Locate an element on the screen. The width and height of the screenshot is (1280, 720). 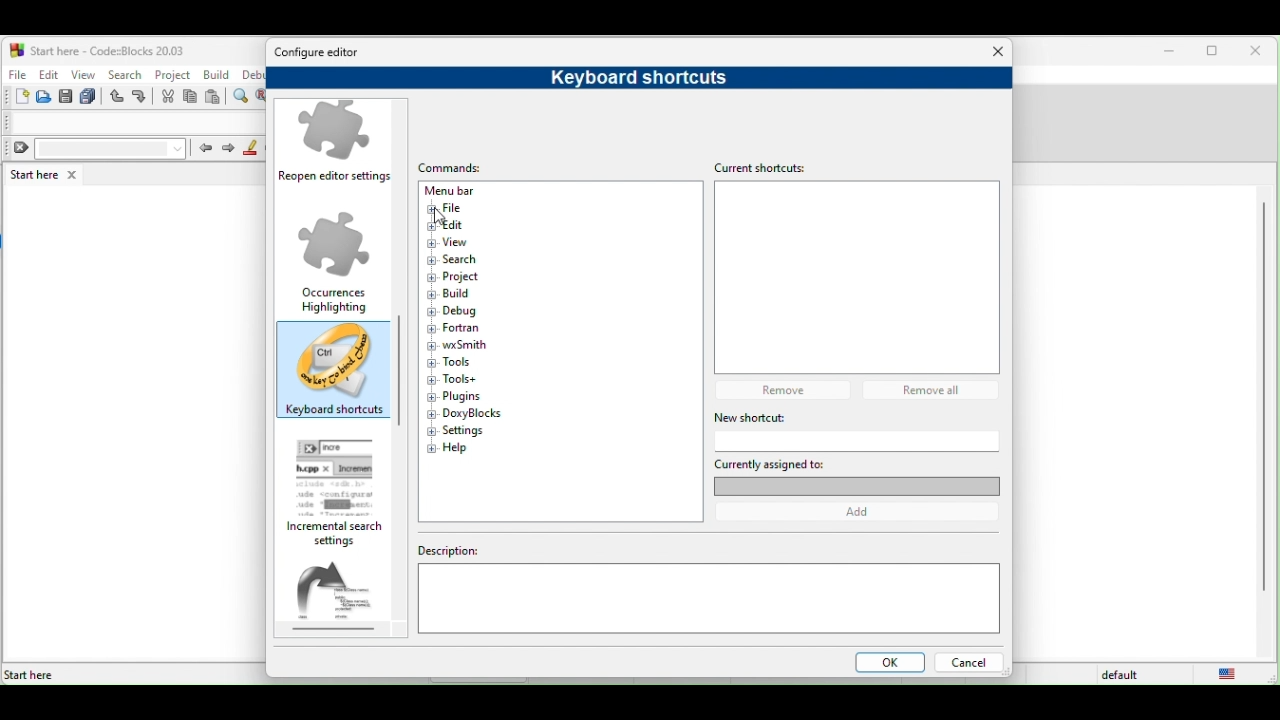
cancel is located at coordinates (968, 664).